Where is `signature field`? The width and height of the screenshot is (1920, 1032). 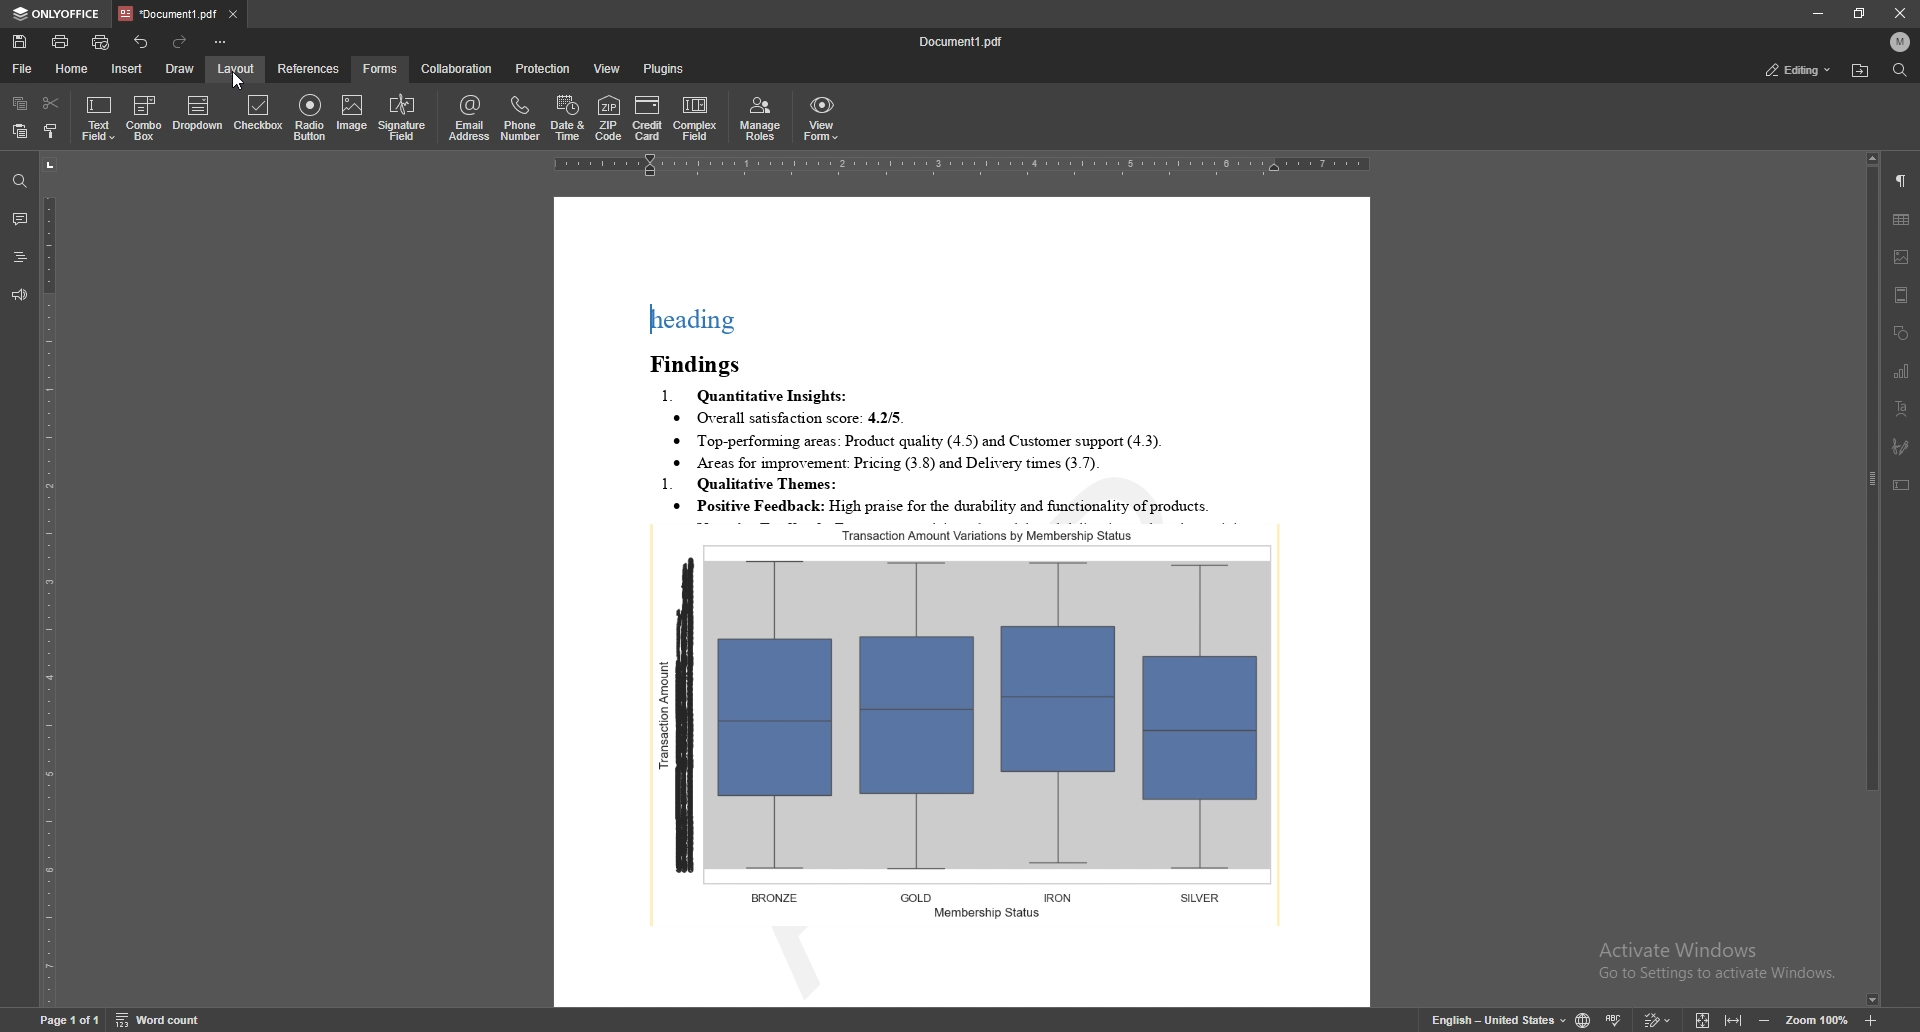
signature field is located at coordinates (403, 117).